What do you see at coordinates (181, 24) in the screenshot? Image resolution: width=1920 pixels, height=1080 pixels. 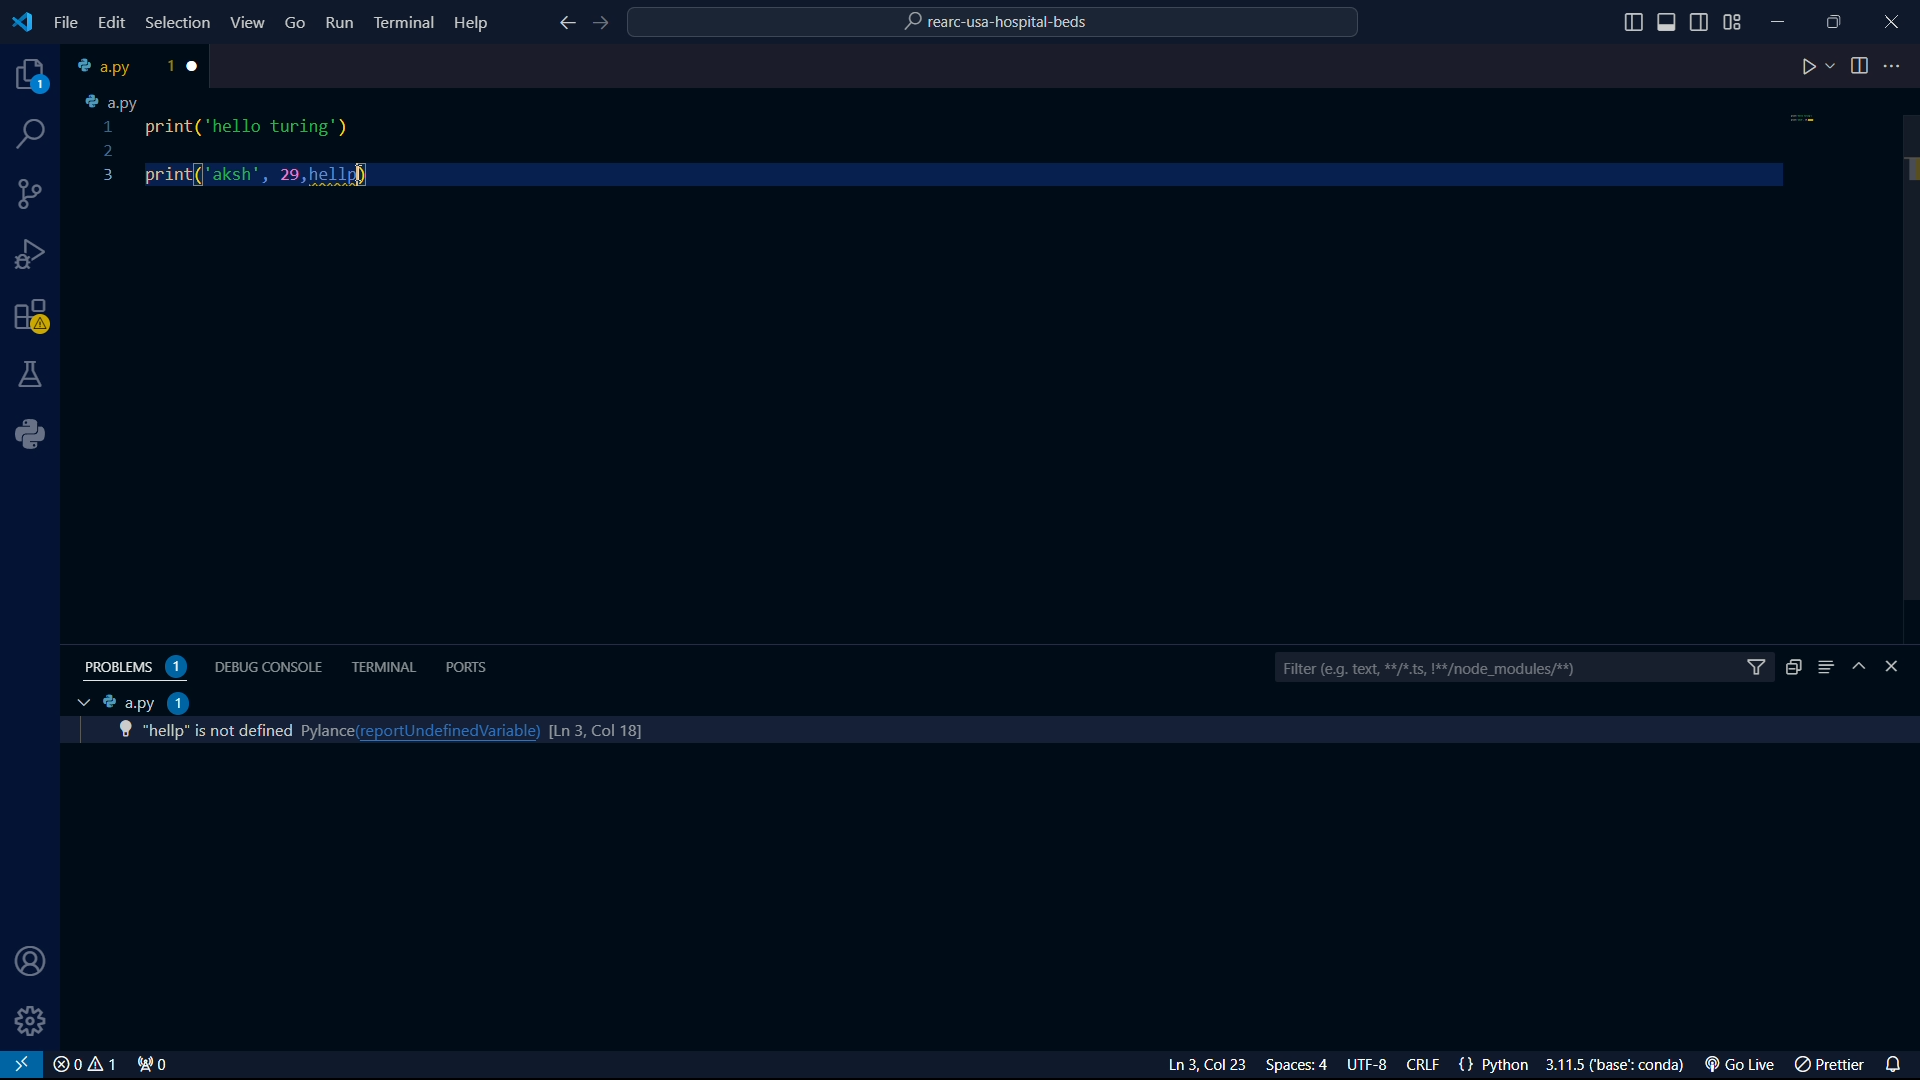 I see `Selection` at bounding box center [181, 24].